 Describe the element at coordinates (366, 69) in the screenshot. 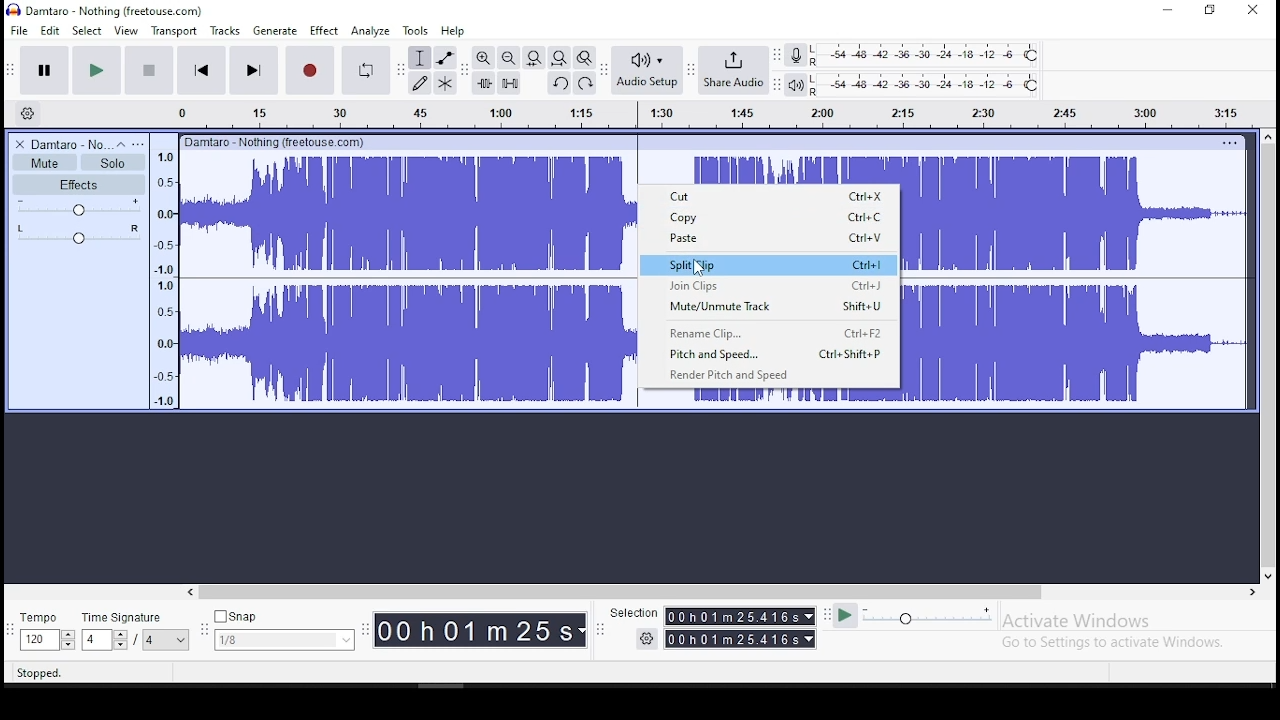

I see `enable looping` at that location.